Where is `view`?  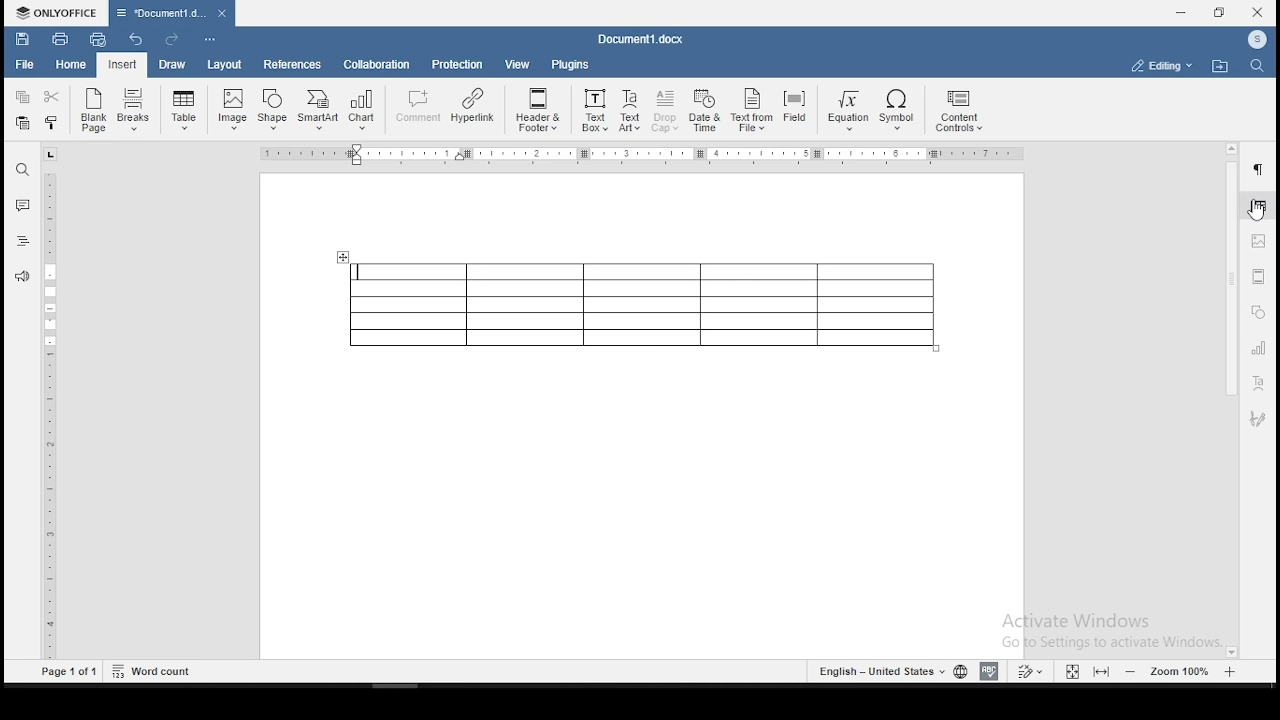 view is located at coordinates (519, 64).